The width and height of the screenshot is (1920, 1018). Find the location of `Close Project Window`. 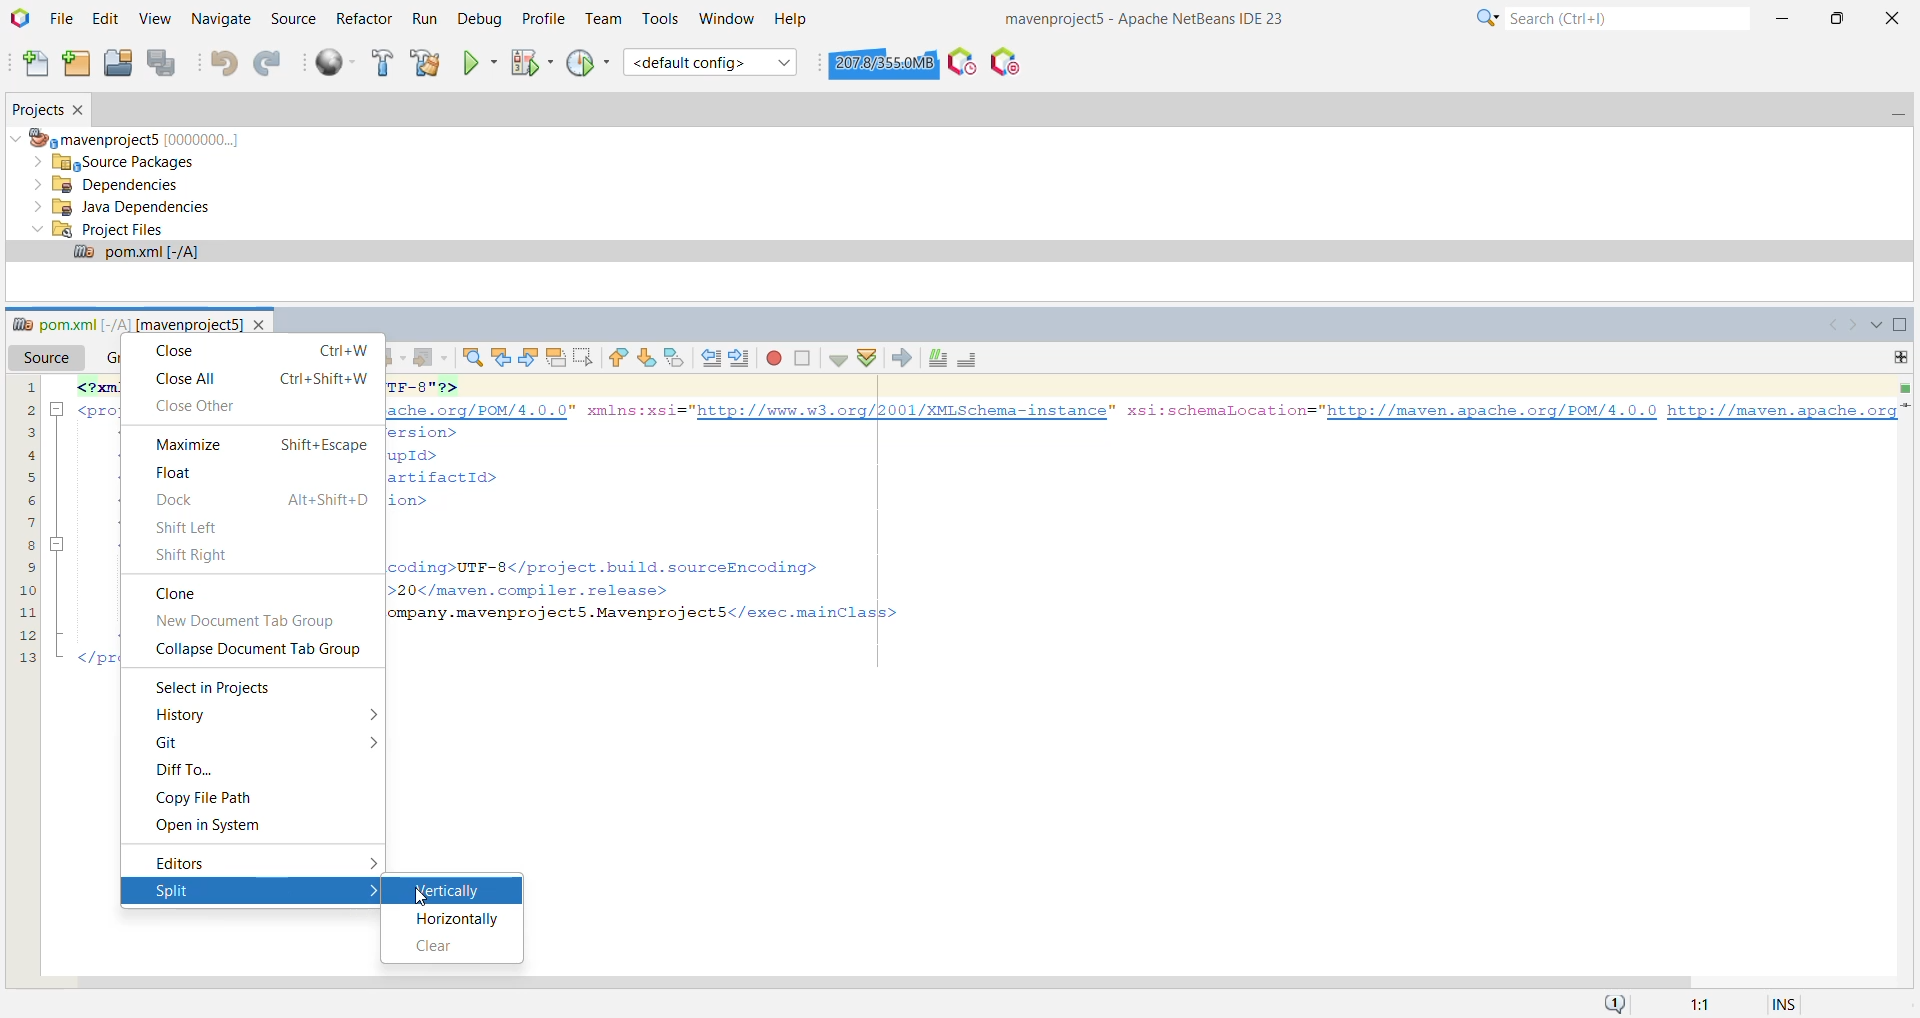

Close Project Window is located at coordinates (82, 110).